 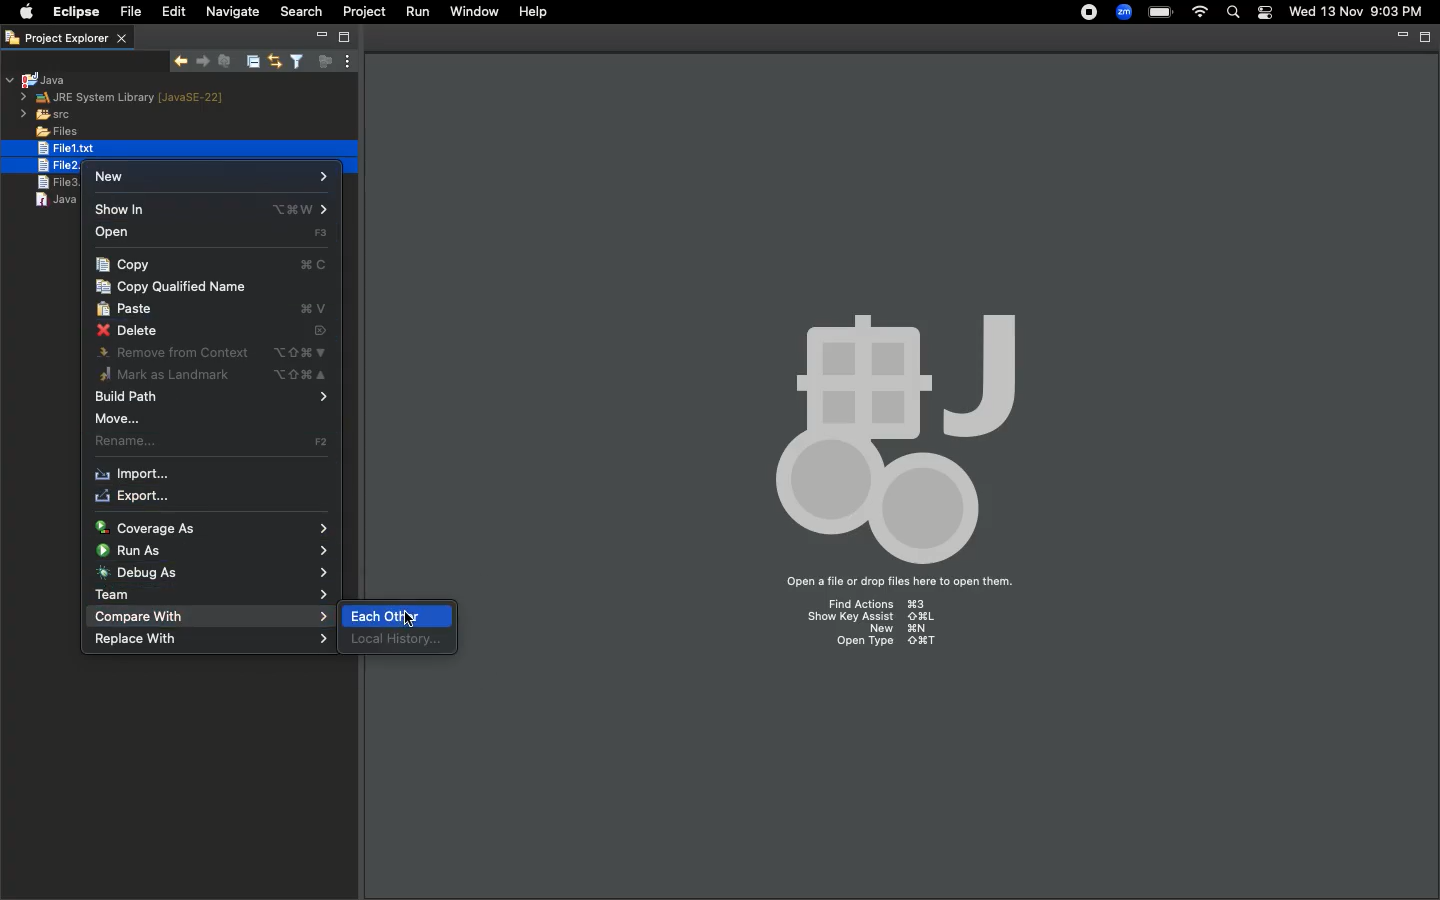 What do you see at coordinates (894, 422) in the screenshot?
I see `Icon` at bounding box center [894, 422].